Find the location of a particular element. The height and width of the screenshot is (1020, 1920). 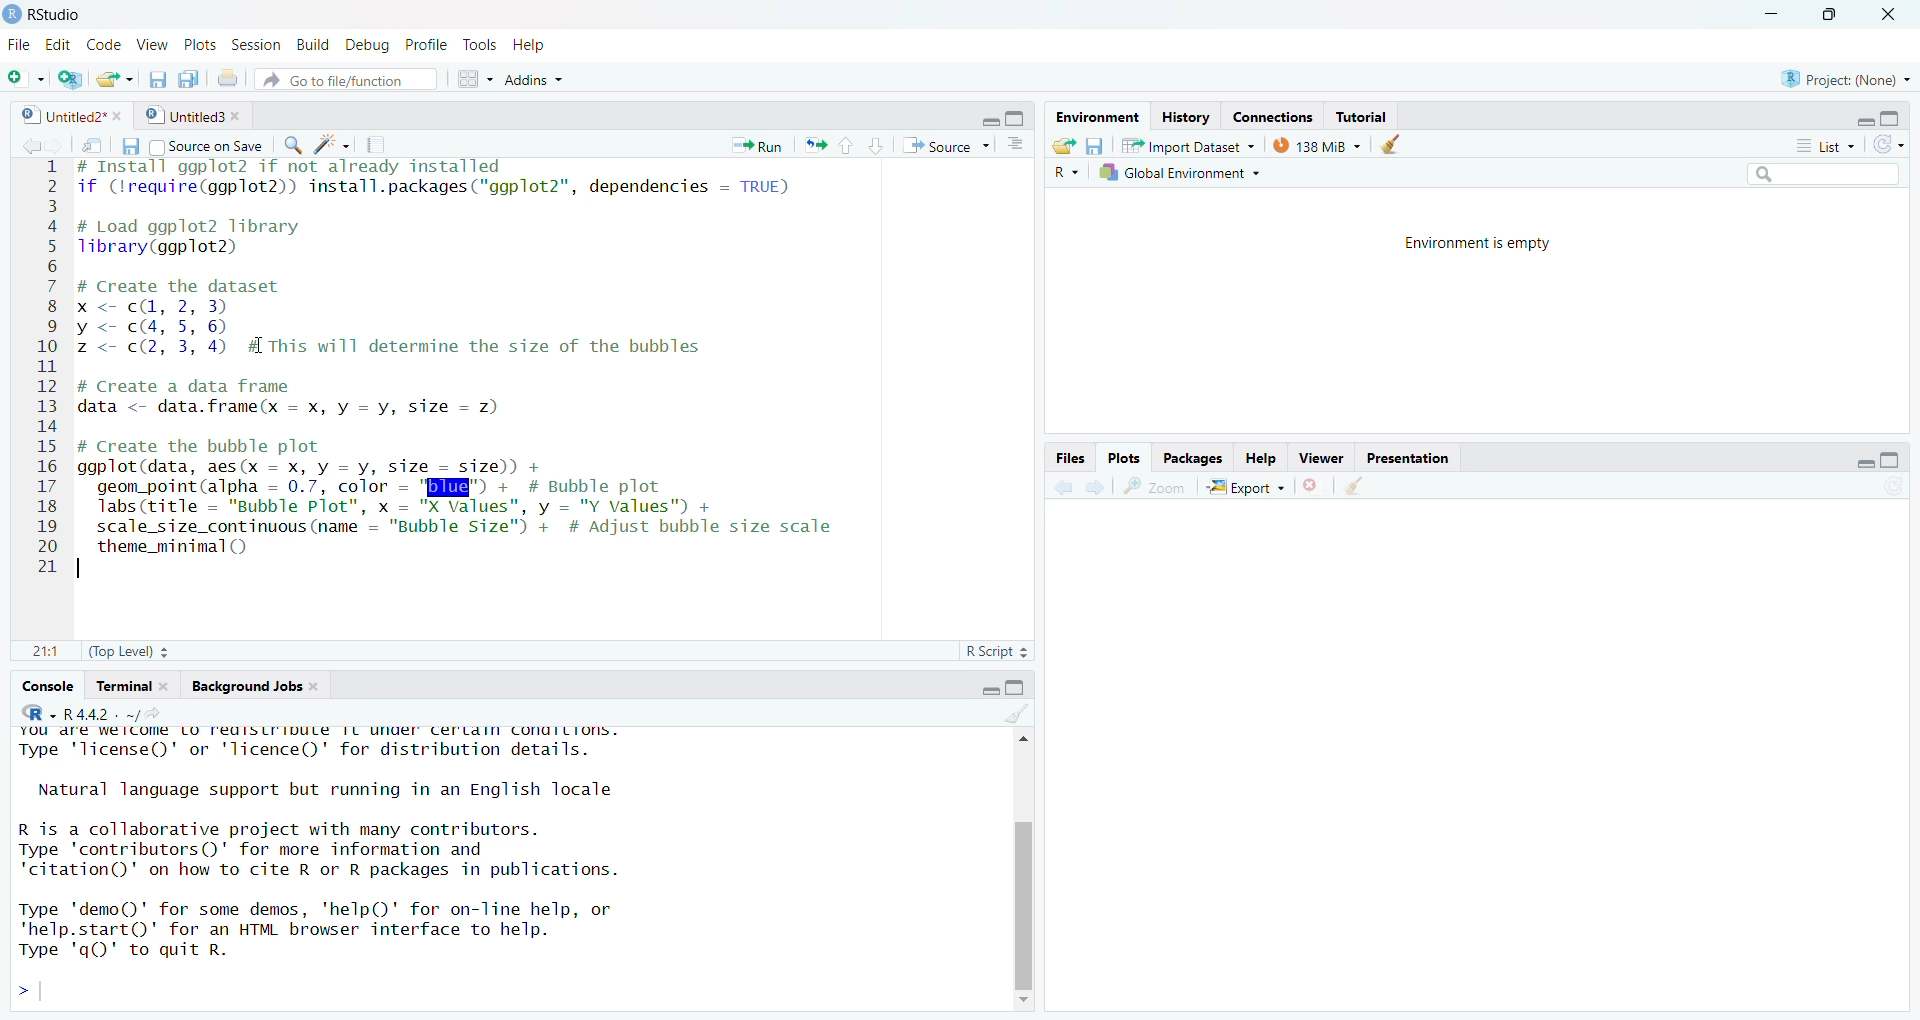

Maximise/minimise is located at coordinates (989, 686).